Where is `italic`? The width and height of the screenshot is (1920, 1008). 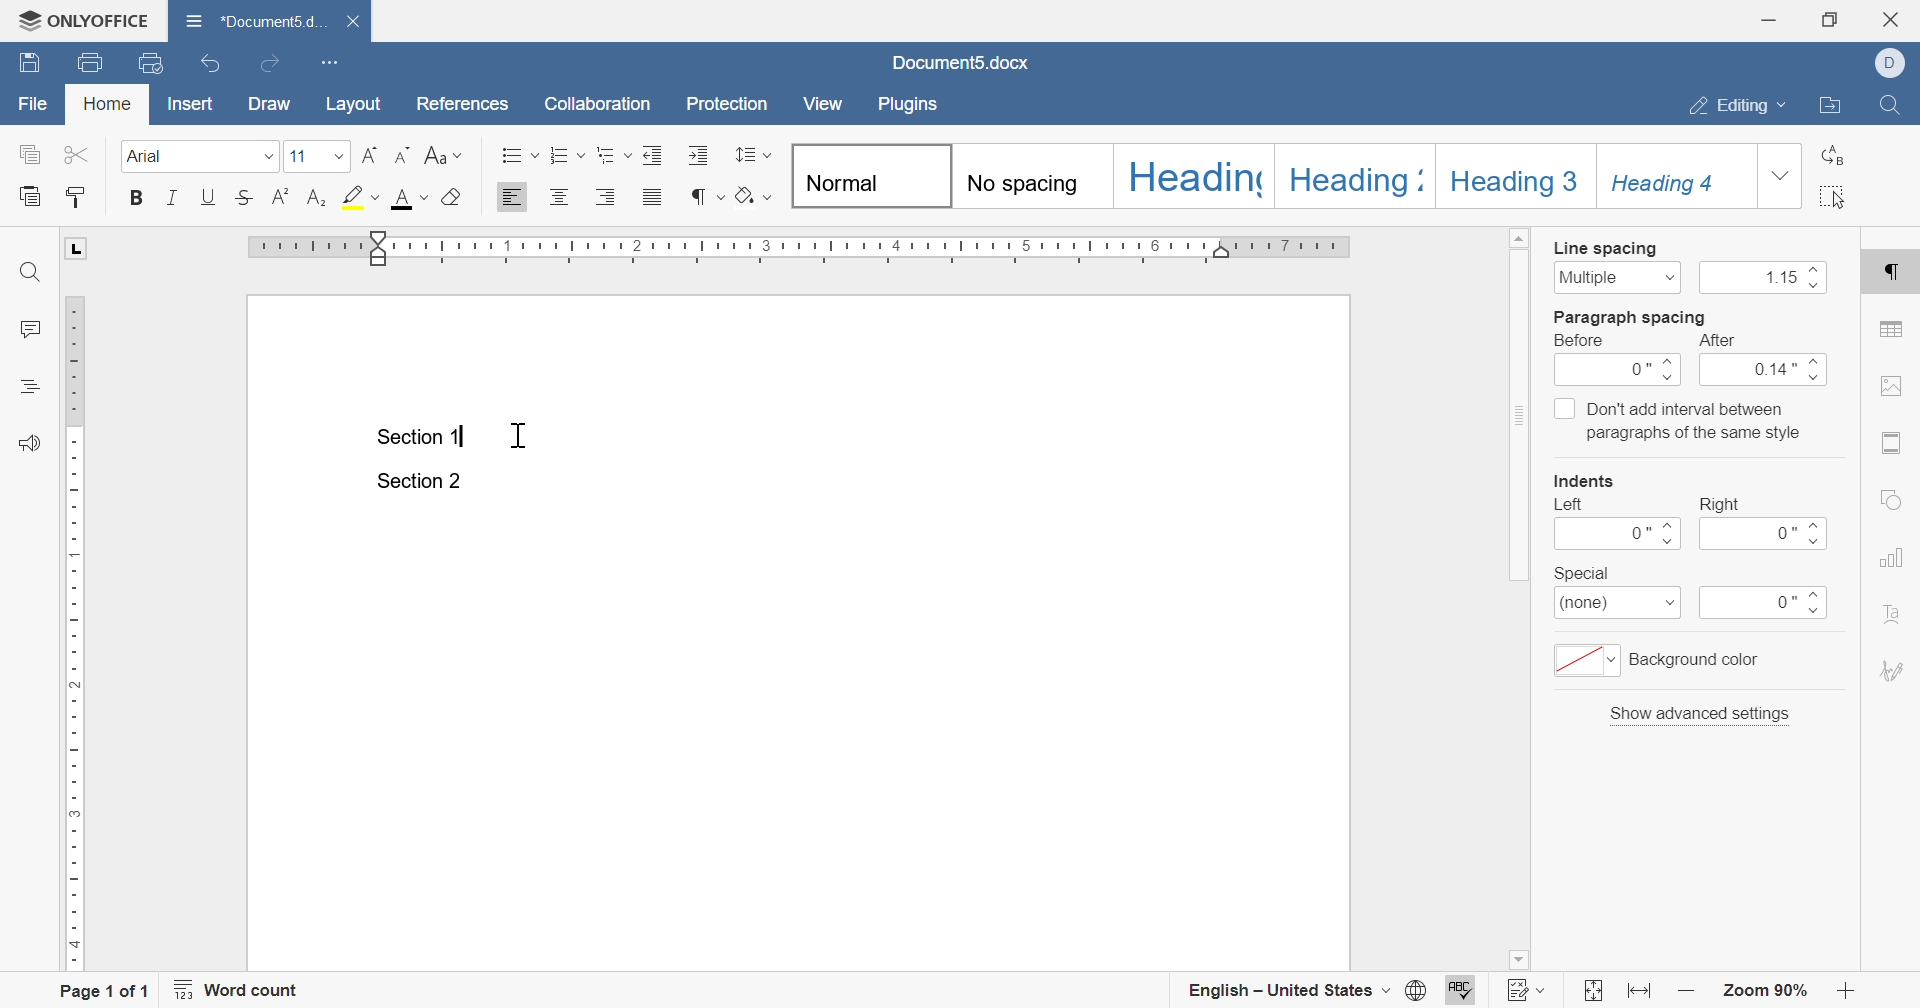
italic is located at coordinates (172, 196).